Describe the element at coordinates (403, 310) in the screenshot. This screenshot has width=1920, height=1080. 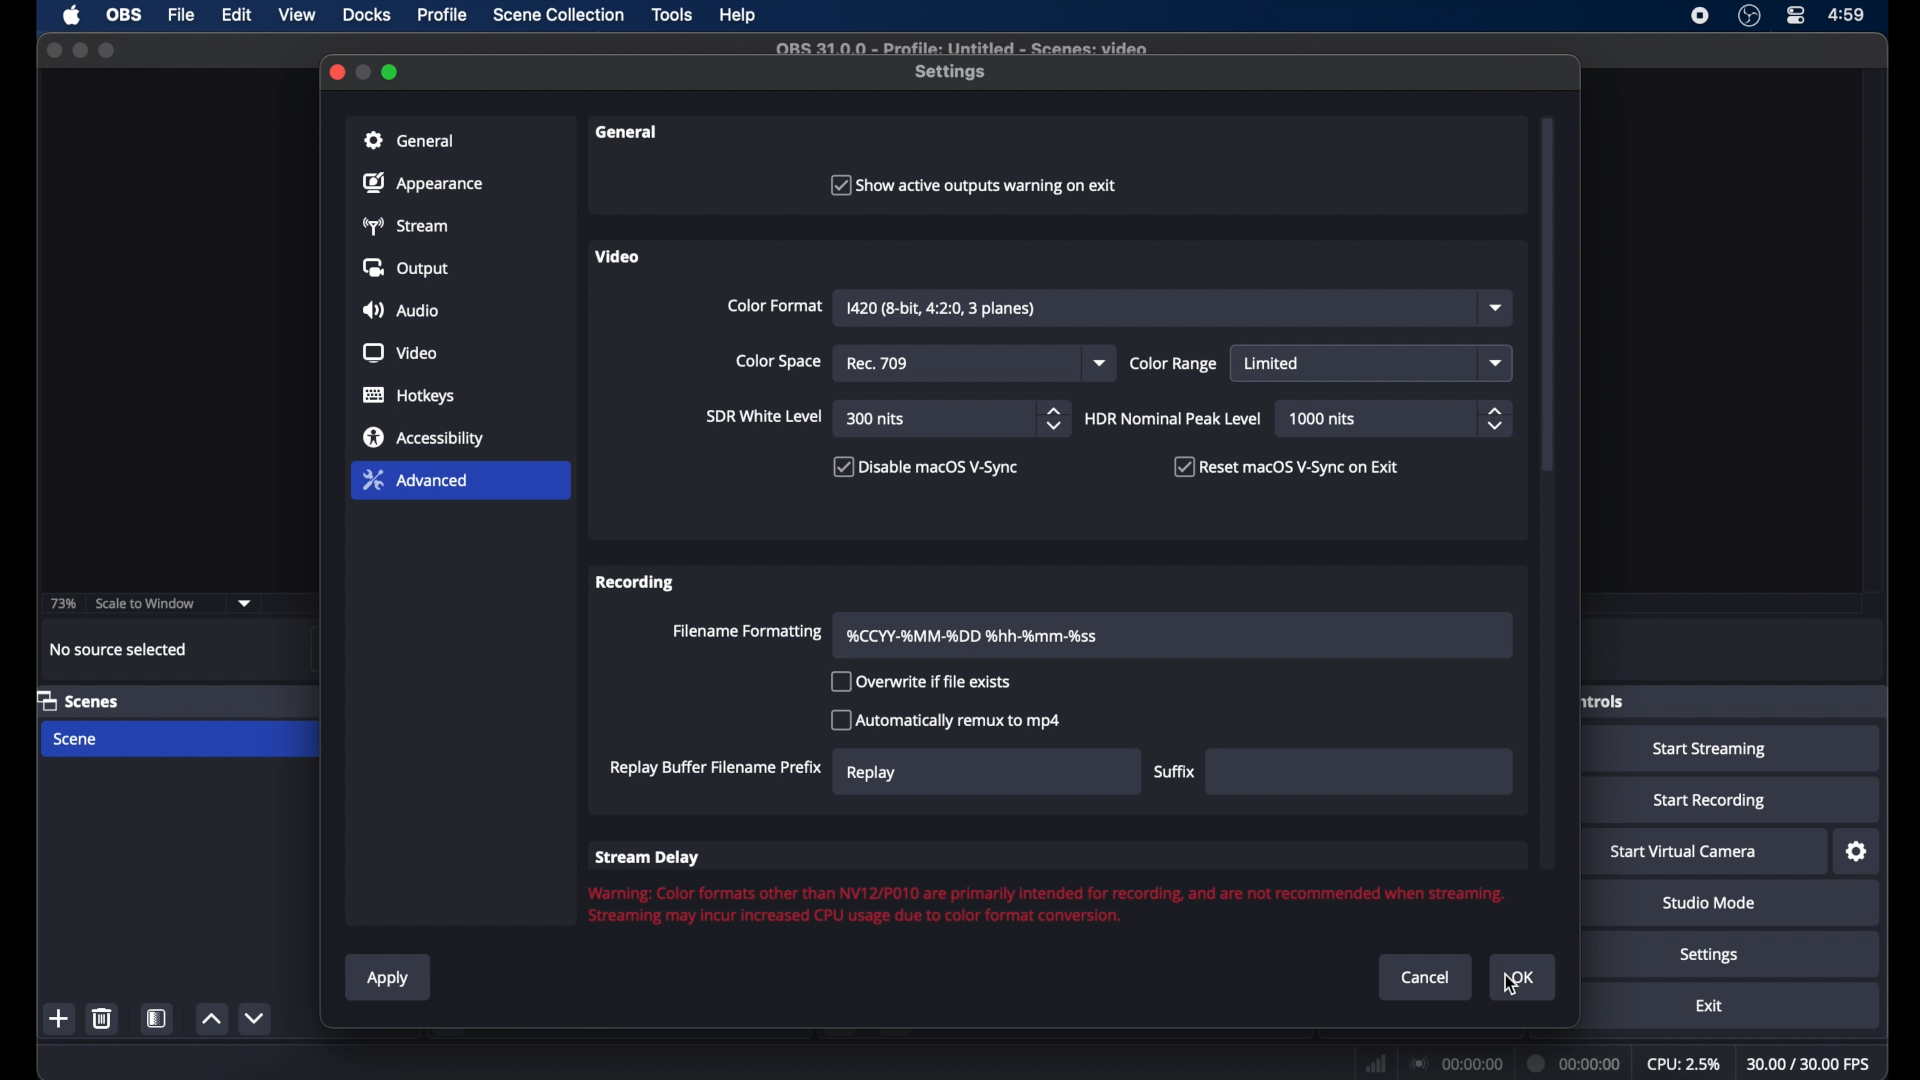
I see `audio` at that location.